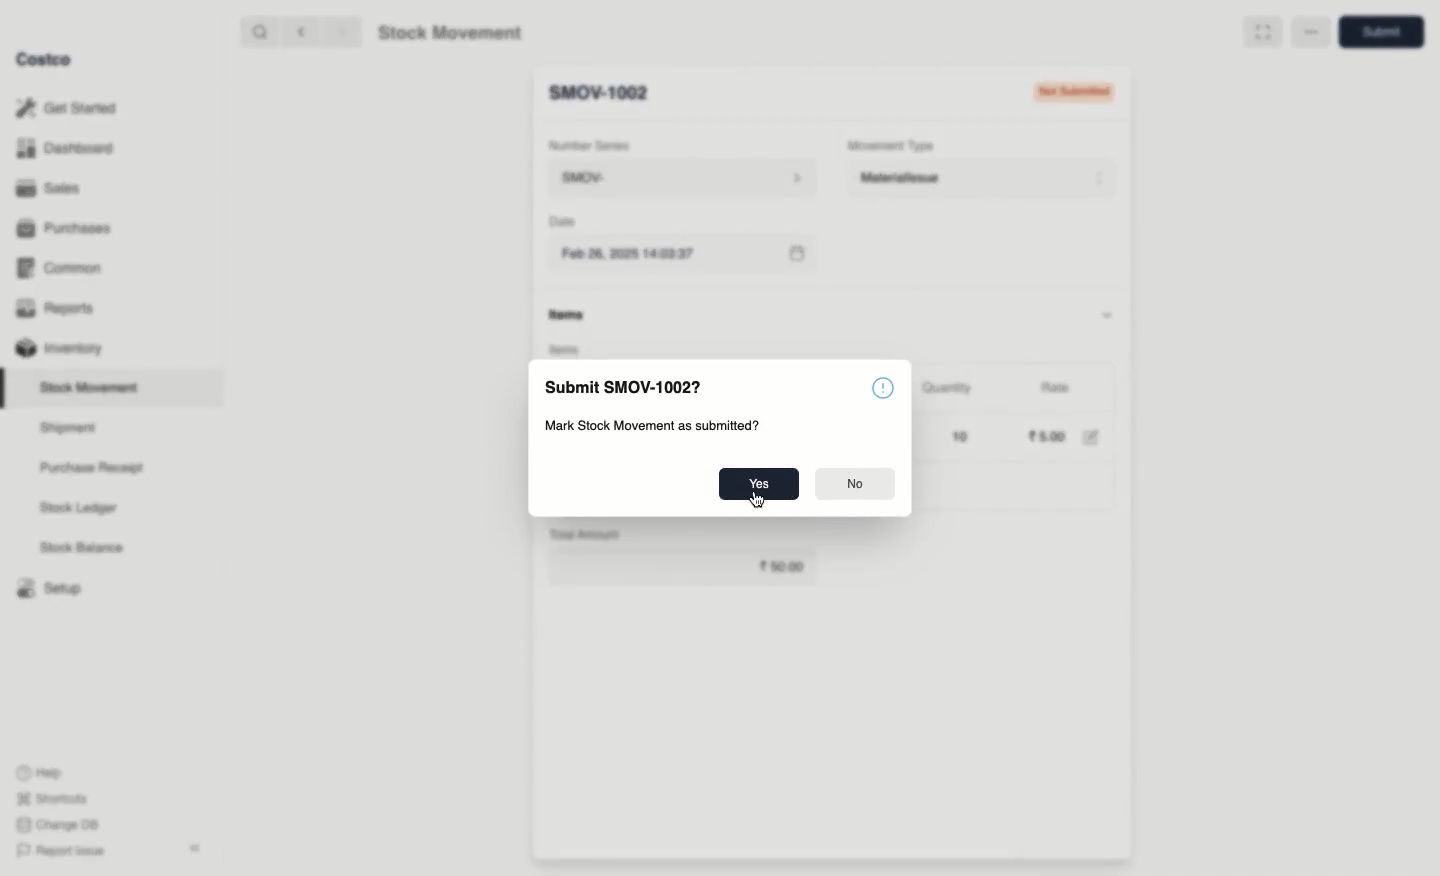 The image size is (1440, 876). Describe the element at coordinates (1382, 32) in the screenshot. I see `Save` at that location.